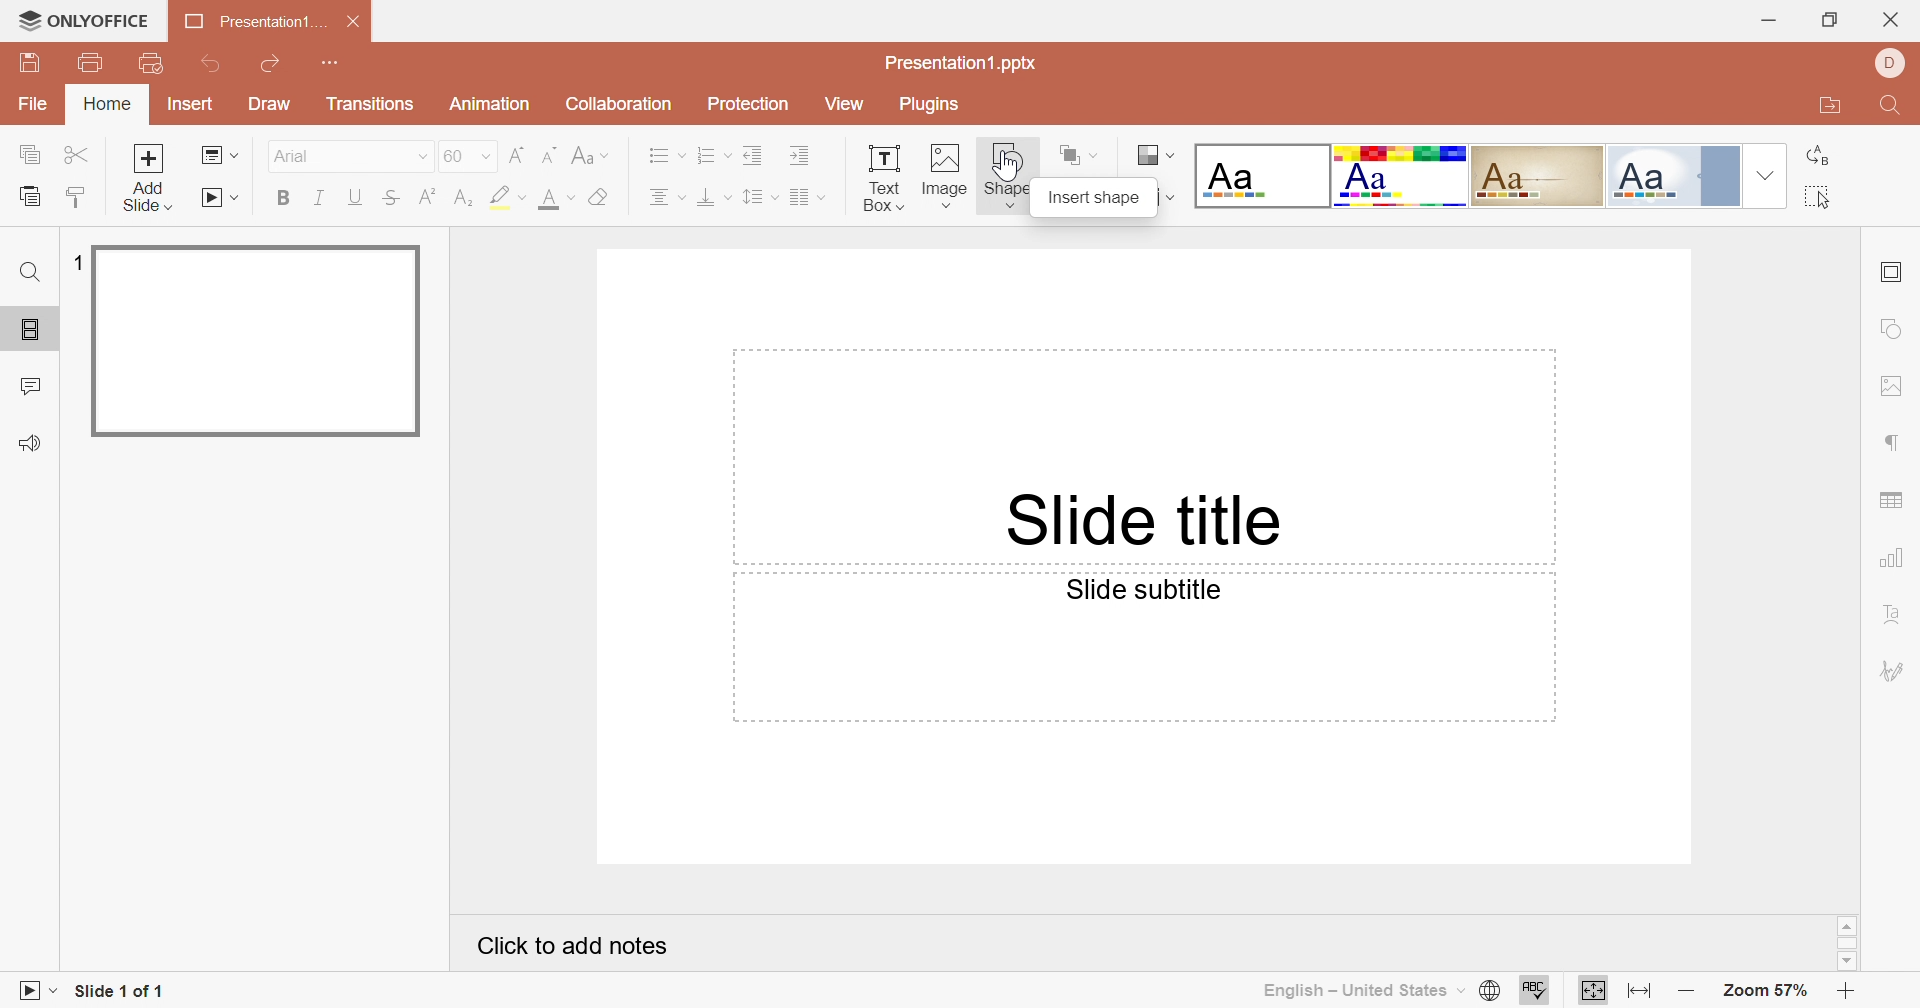  What do you see at coordinates (844, 105) in the screenshot?
I see `View` at bounding box center [844, 105].